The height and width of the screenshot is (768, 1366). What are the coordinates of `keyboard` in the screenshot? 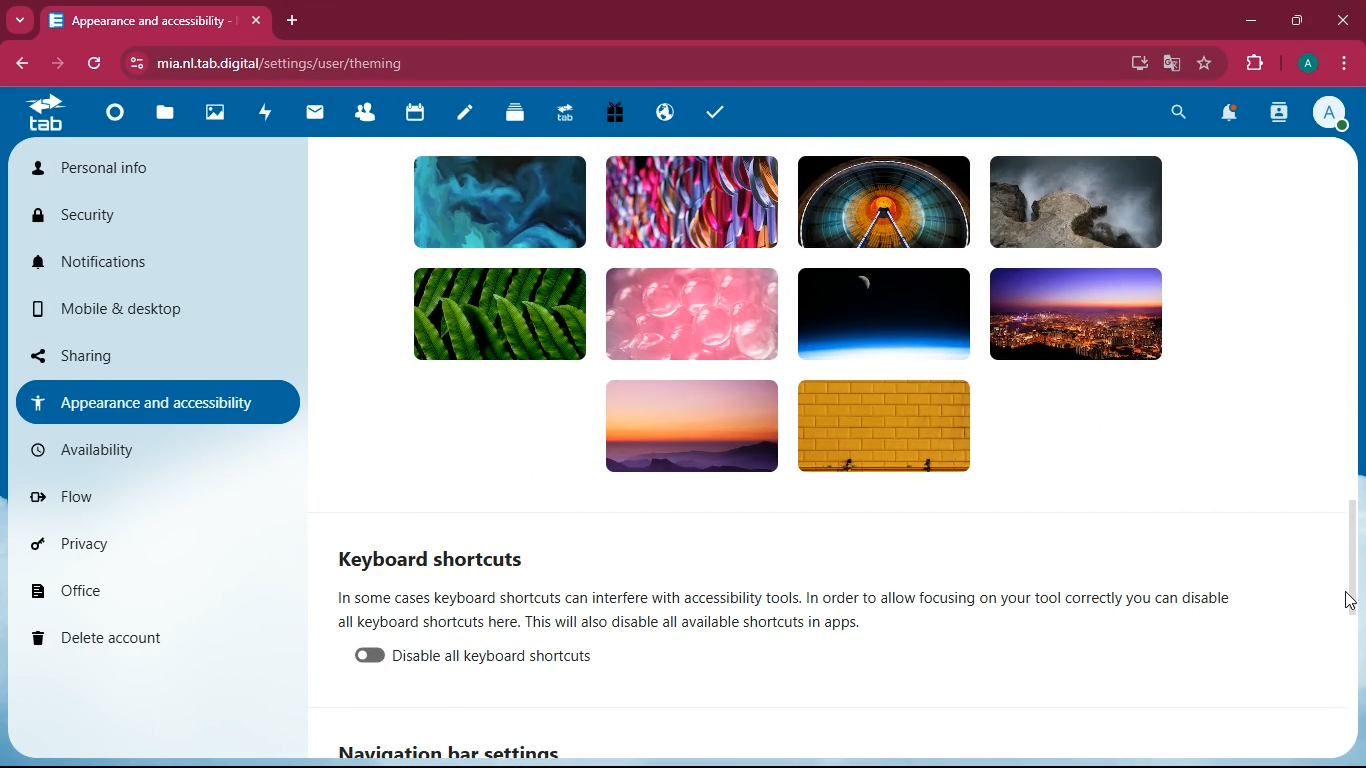 It's located at (437, 555).